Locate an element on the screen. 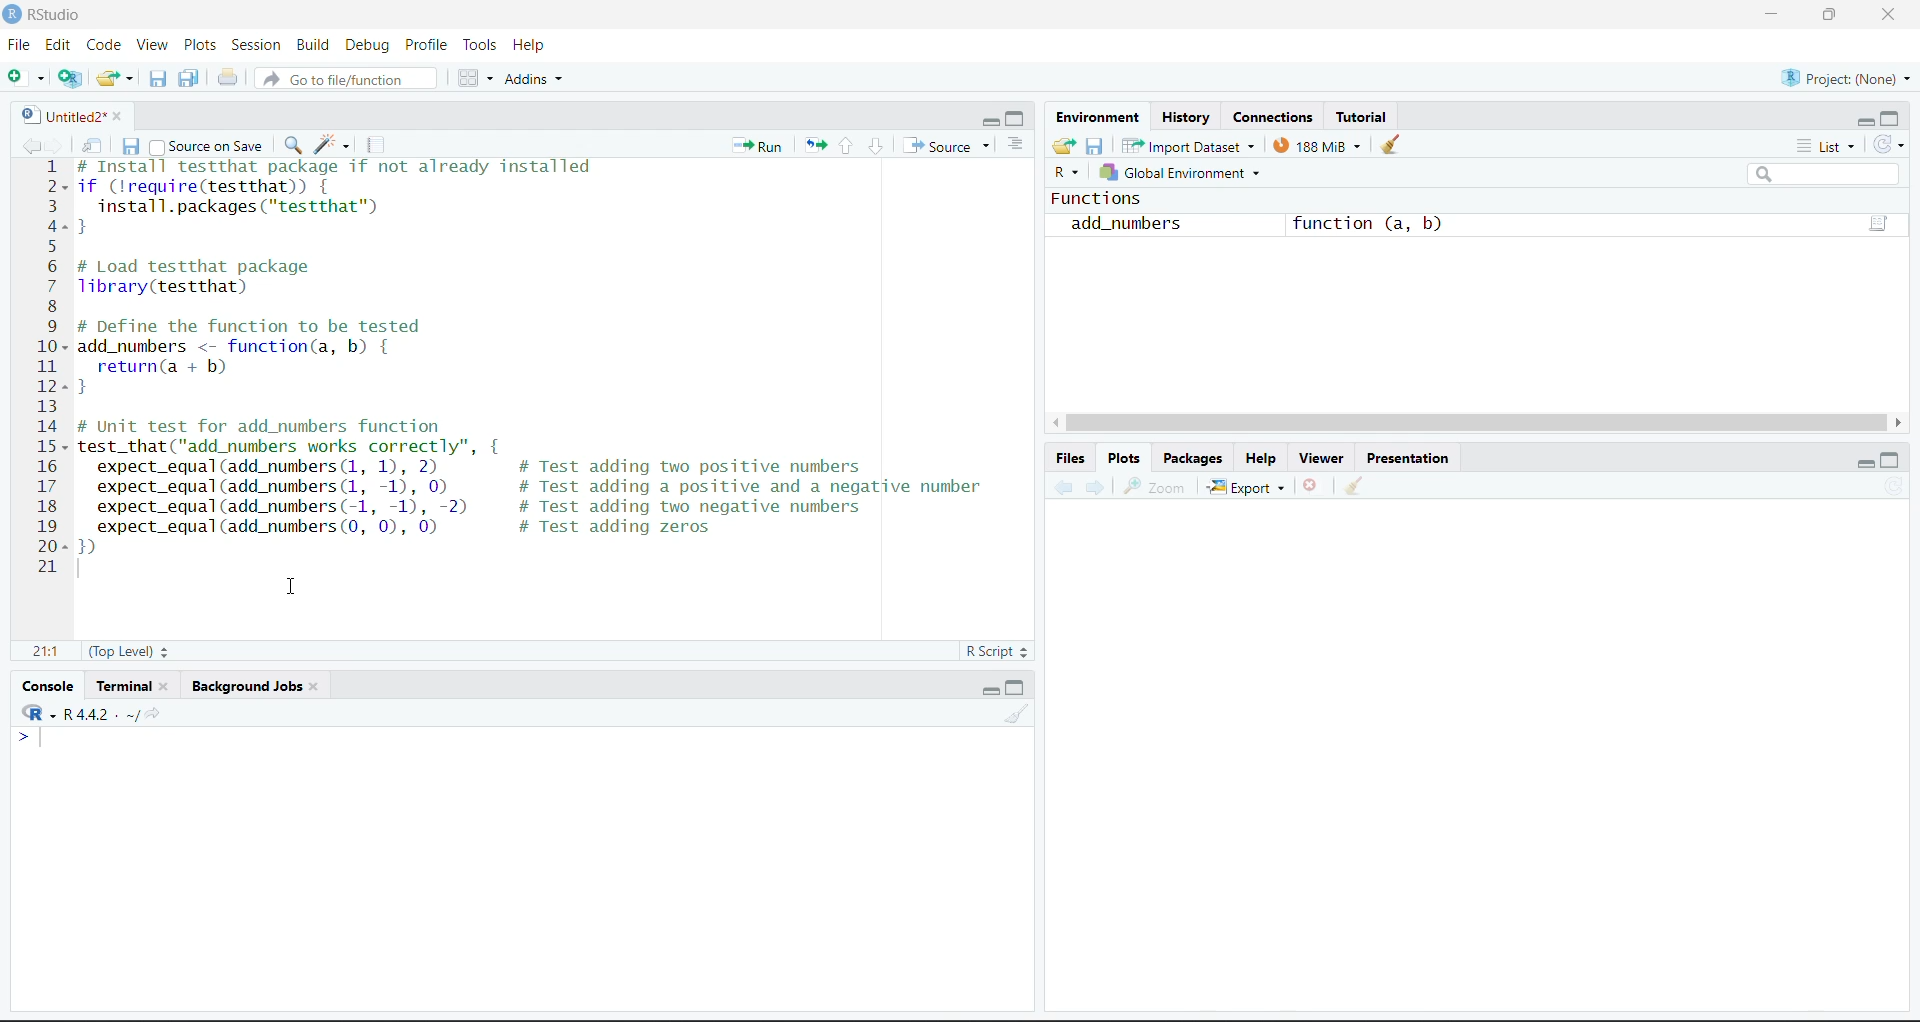 The image size is (1920, 1022). run is located at coordinates (758, 145).